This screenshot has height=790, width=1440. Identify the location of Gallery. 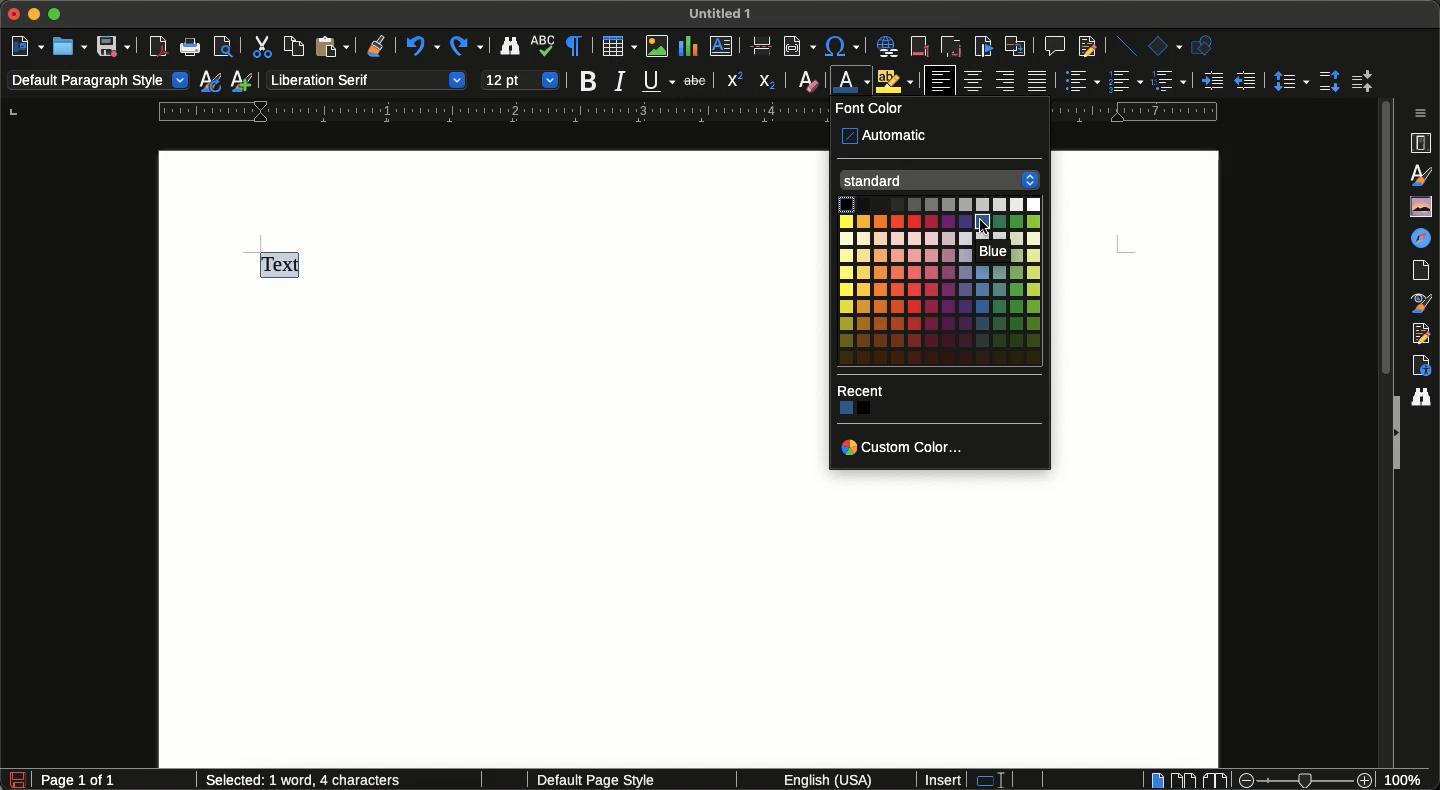
(1418, 206).